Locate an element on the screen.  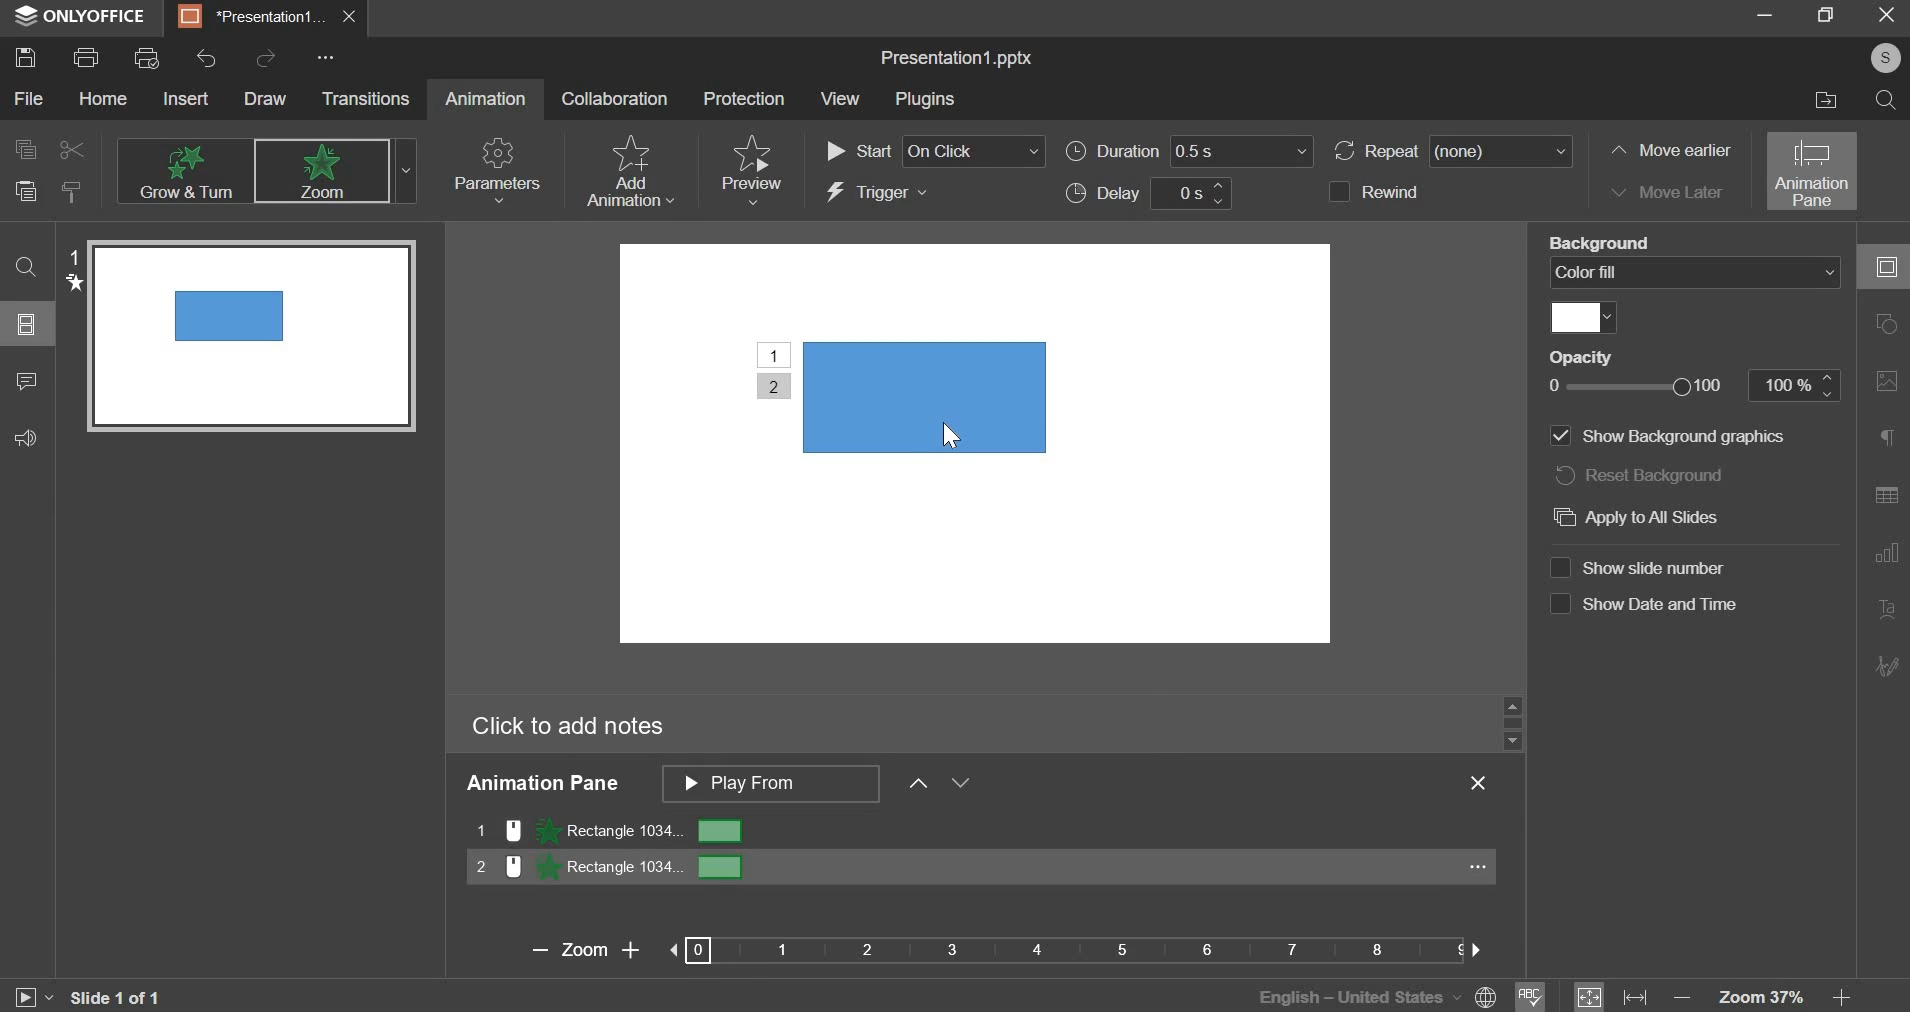
move earlier is located at coordinates (1671, 150).